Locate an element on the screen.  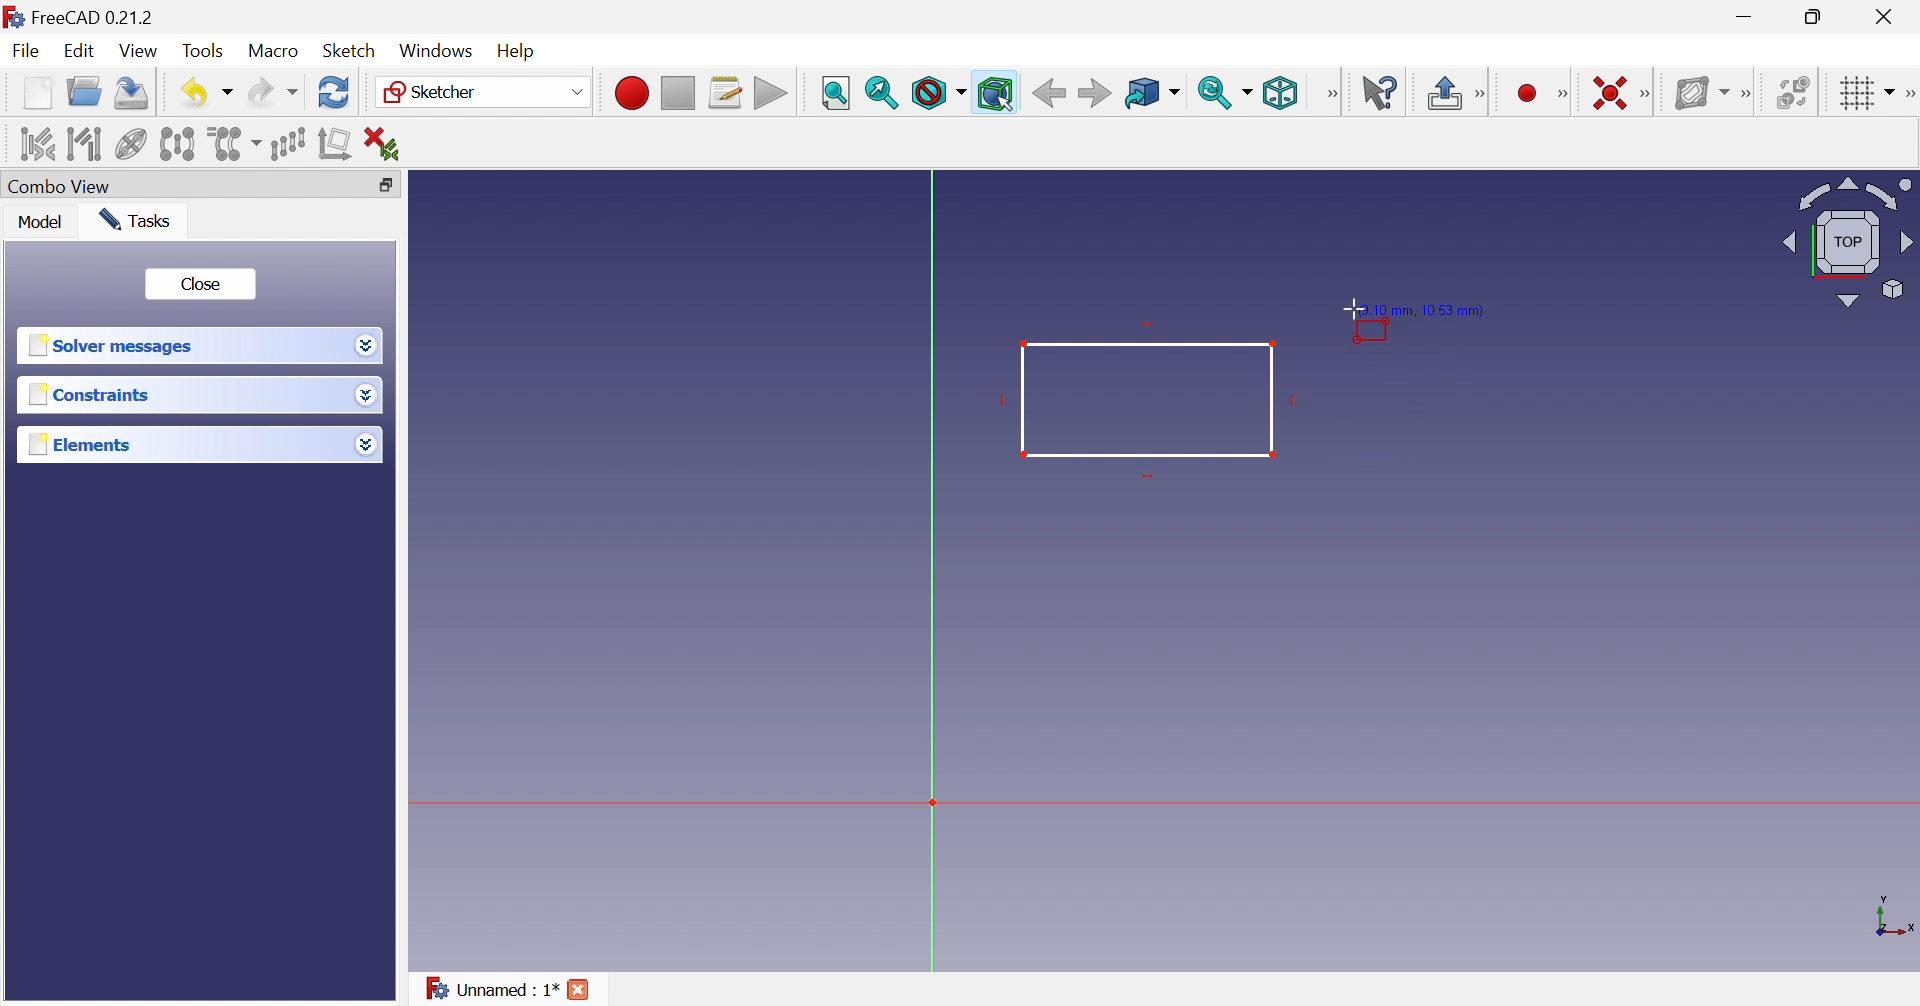
FreeCAD 0.21.2 is located at coordinates (94, 17).